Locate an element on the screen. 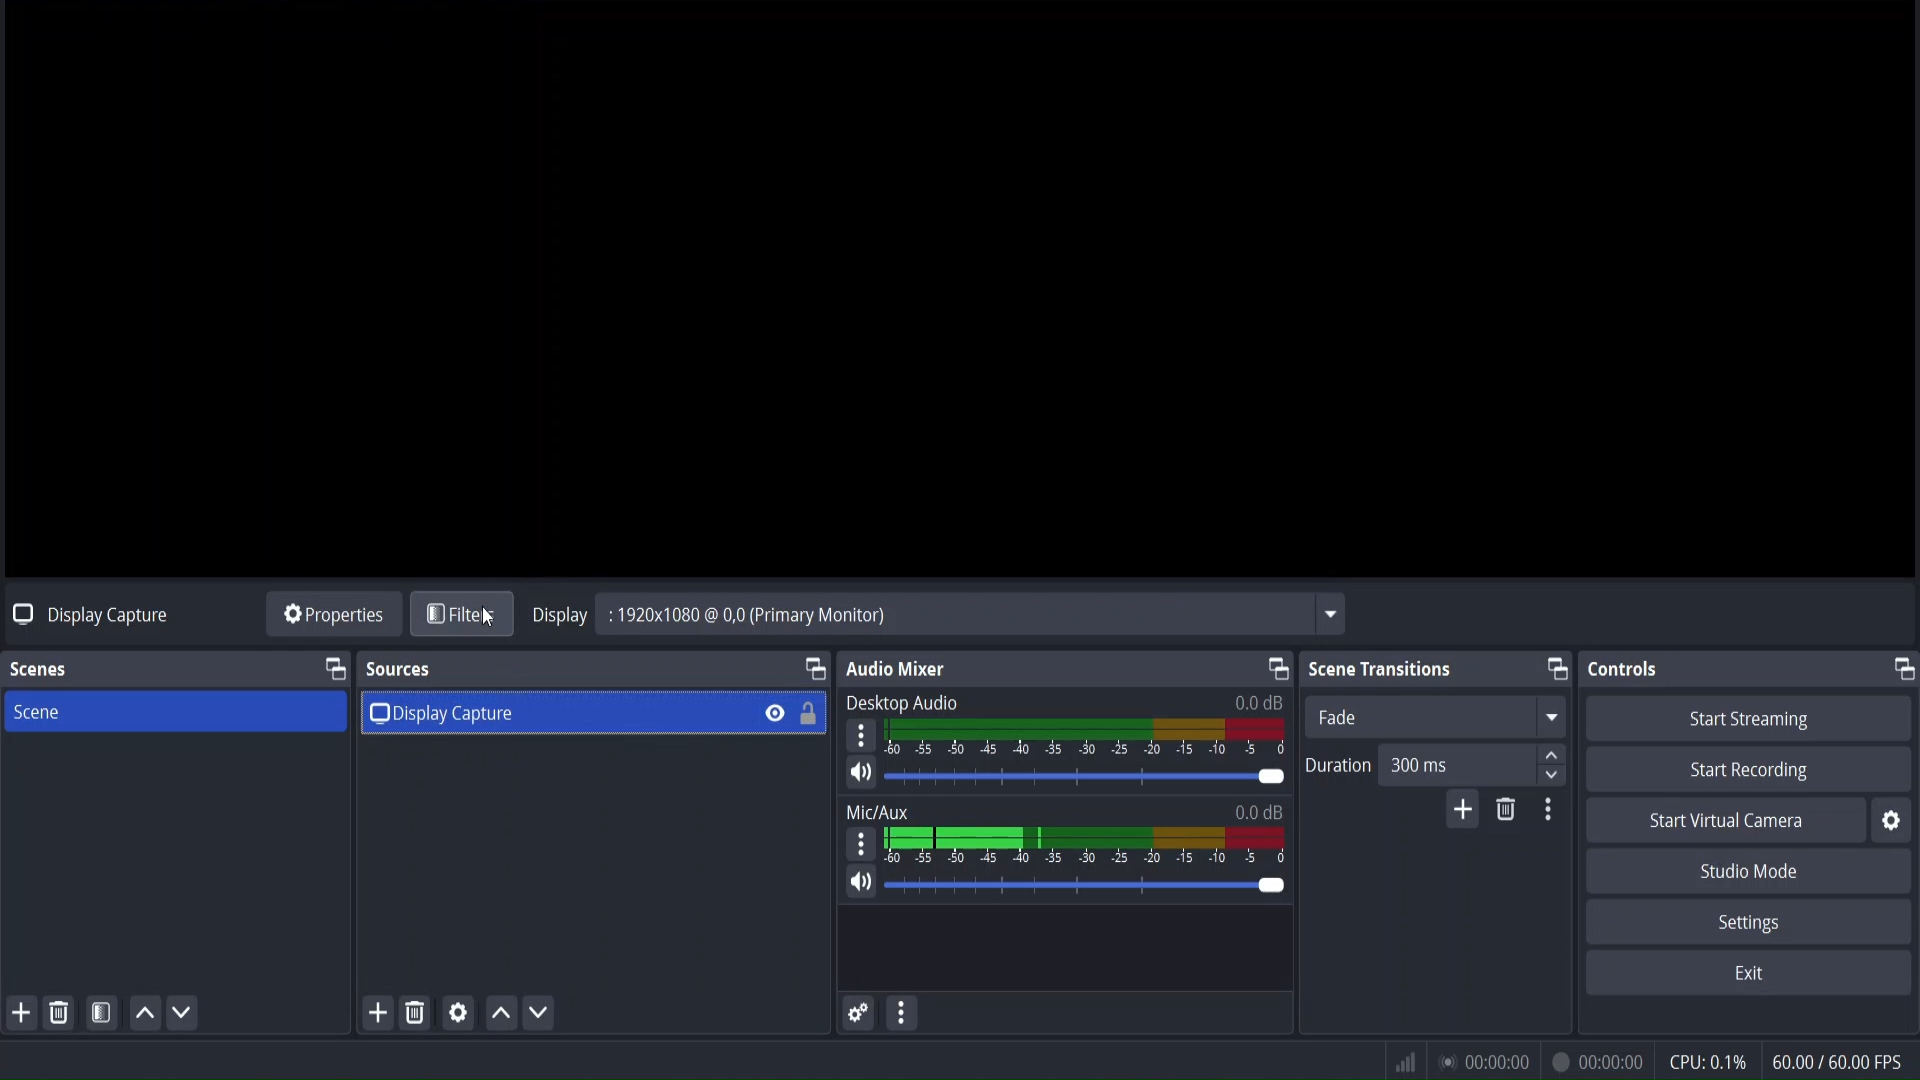  add source is located at coordinates (375, 1016).